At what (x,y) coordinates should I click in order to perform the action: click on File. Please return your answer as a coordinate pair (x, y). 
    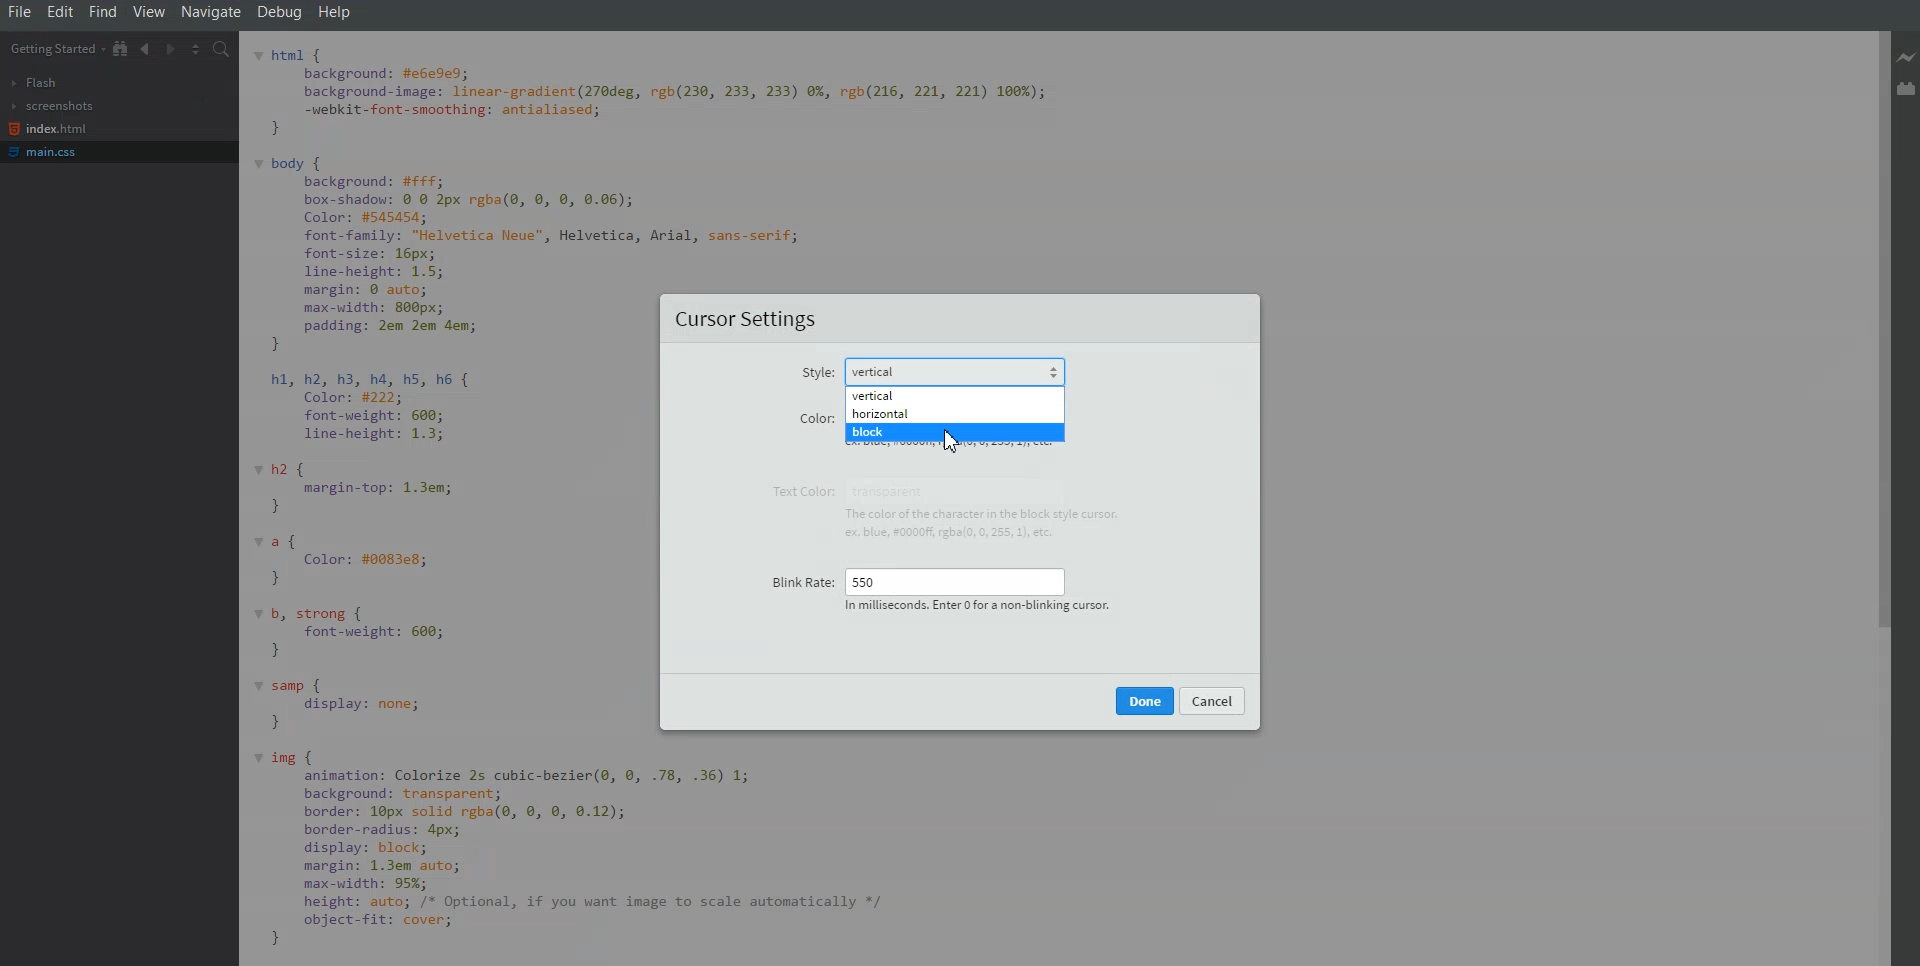
    Looking at the image, I should click on (19, 12).